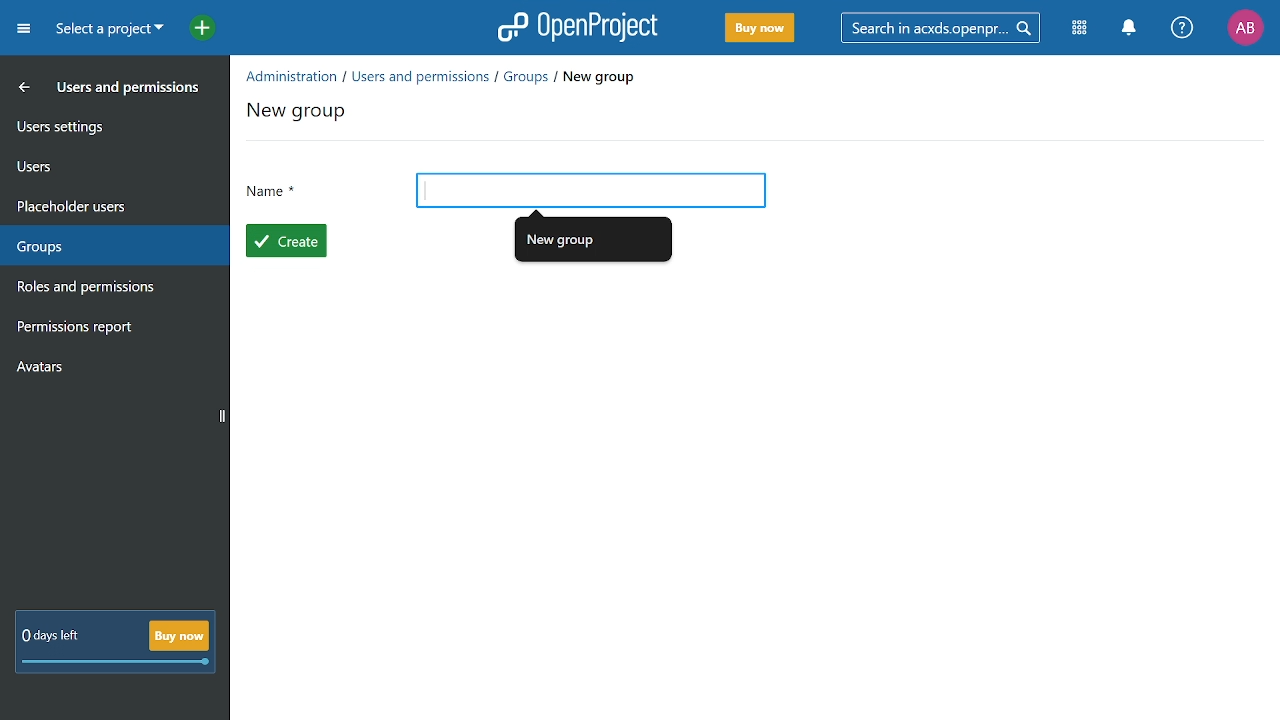  What do you see at coordinates (1245, 29) in the screenshot?
I see `current account "AB"` at bounding box center [1245, 29].